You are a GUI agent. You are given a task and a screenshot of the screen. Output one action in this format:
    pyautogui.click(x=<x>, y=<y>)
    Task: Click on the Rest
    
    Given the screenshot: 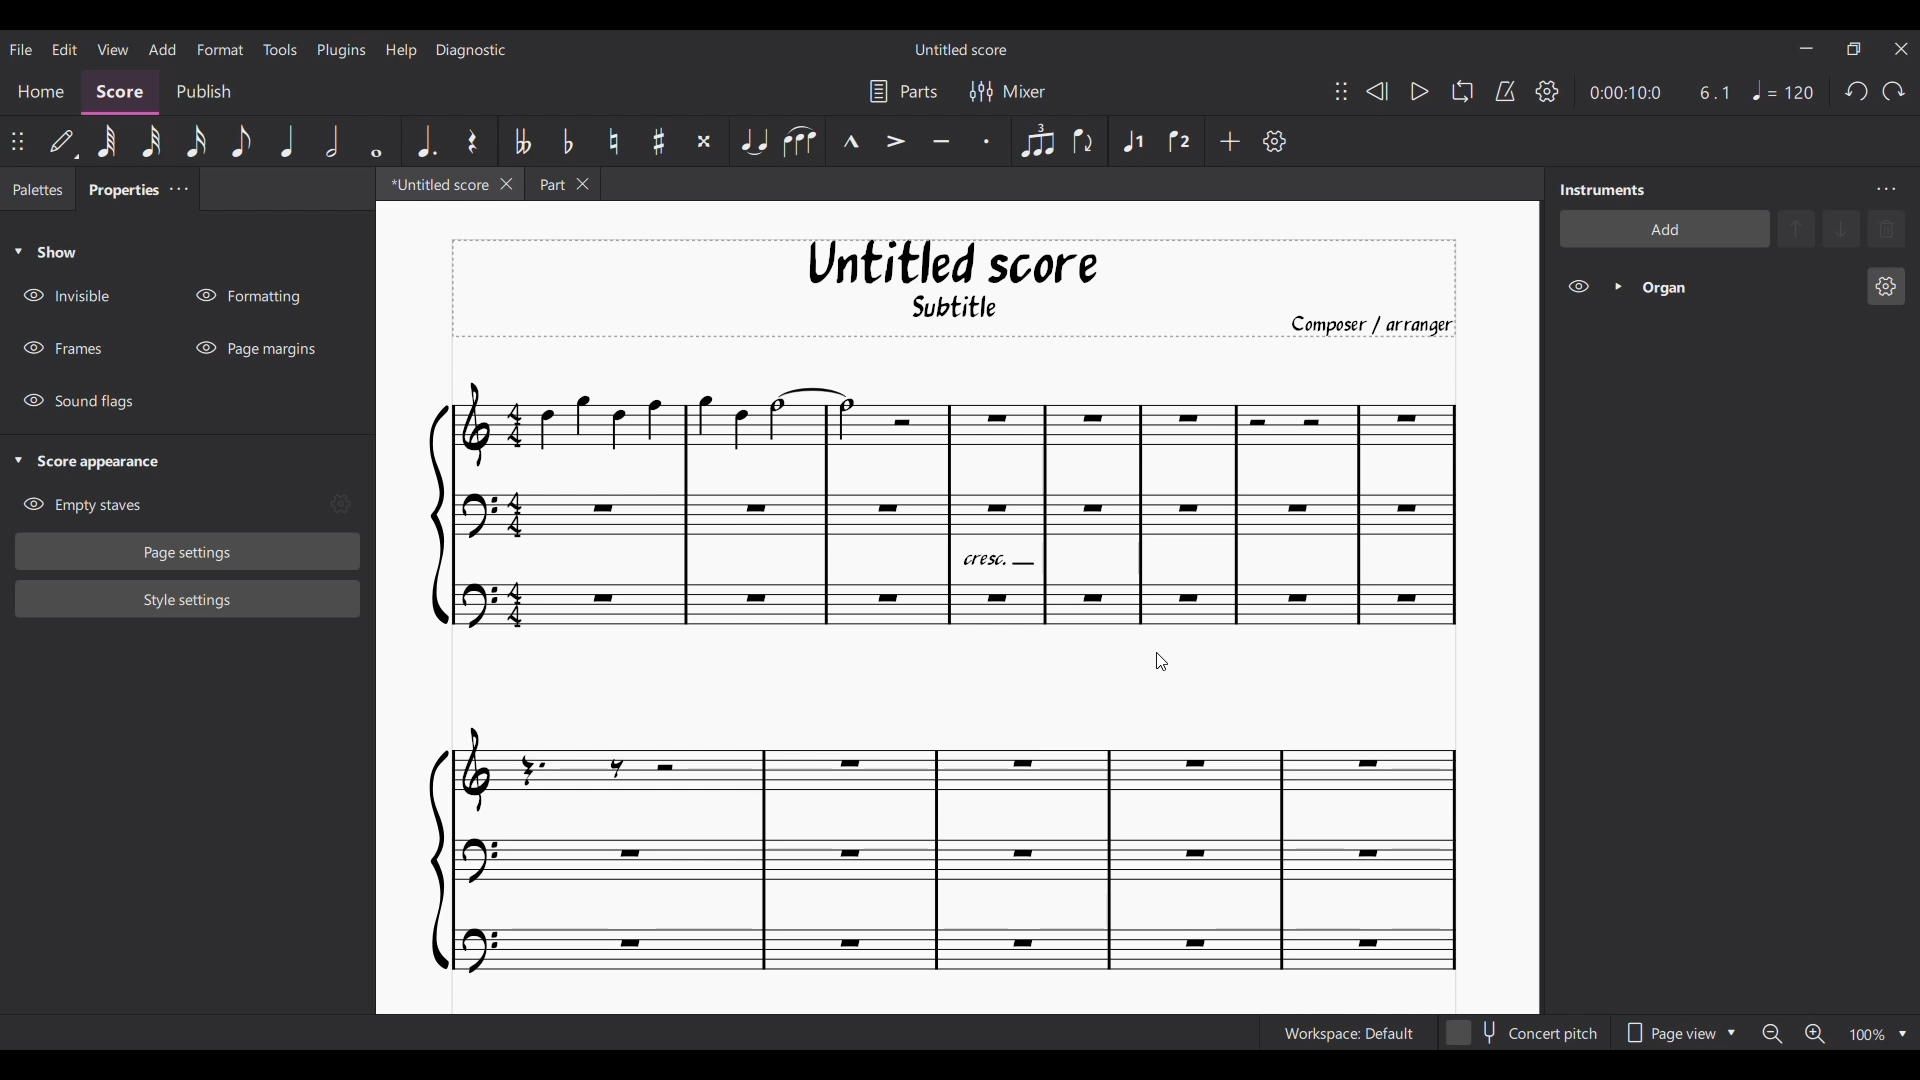 What is the action you would take?
    pyautogui.click(x=472, y=141)
    